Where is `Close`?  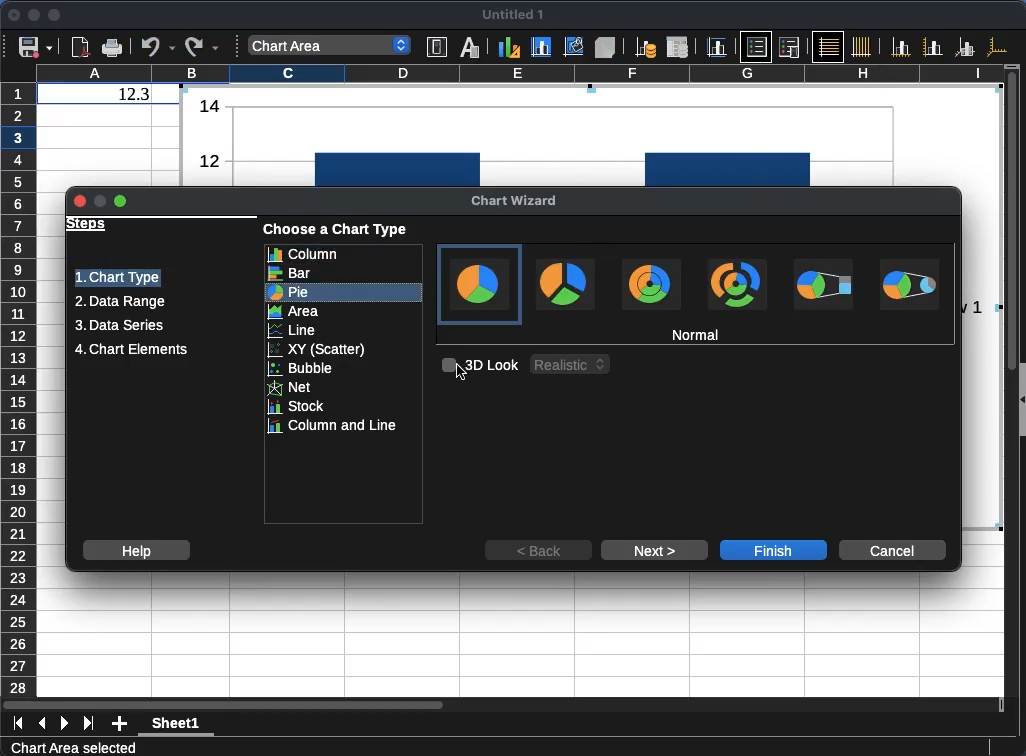
Close is located at coordinates (80, 201).